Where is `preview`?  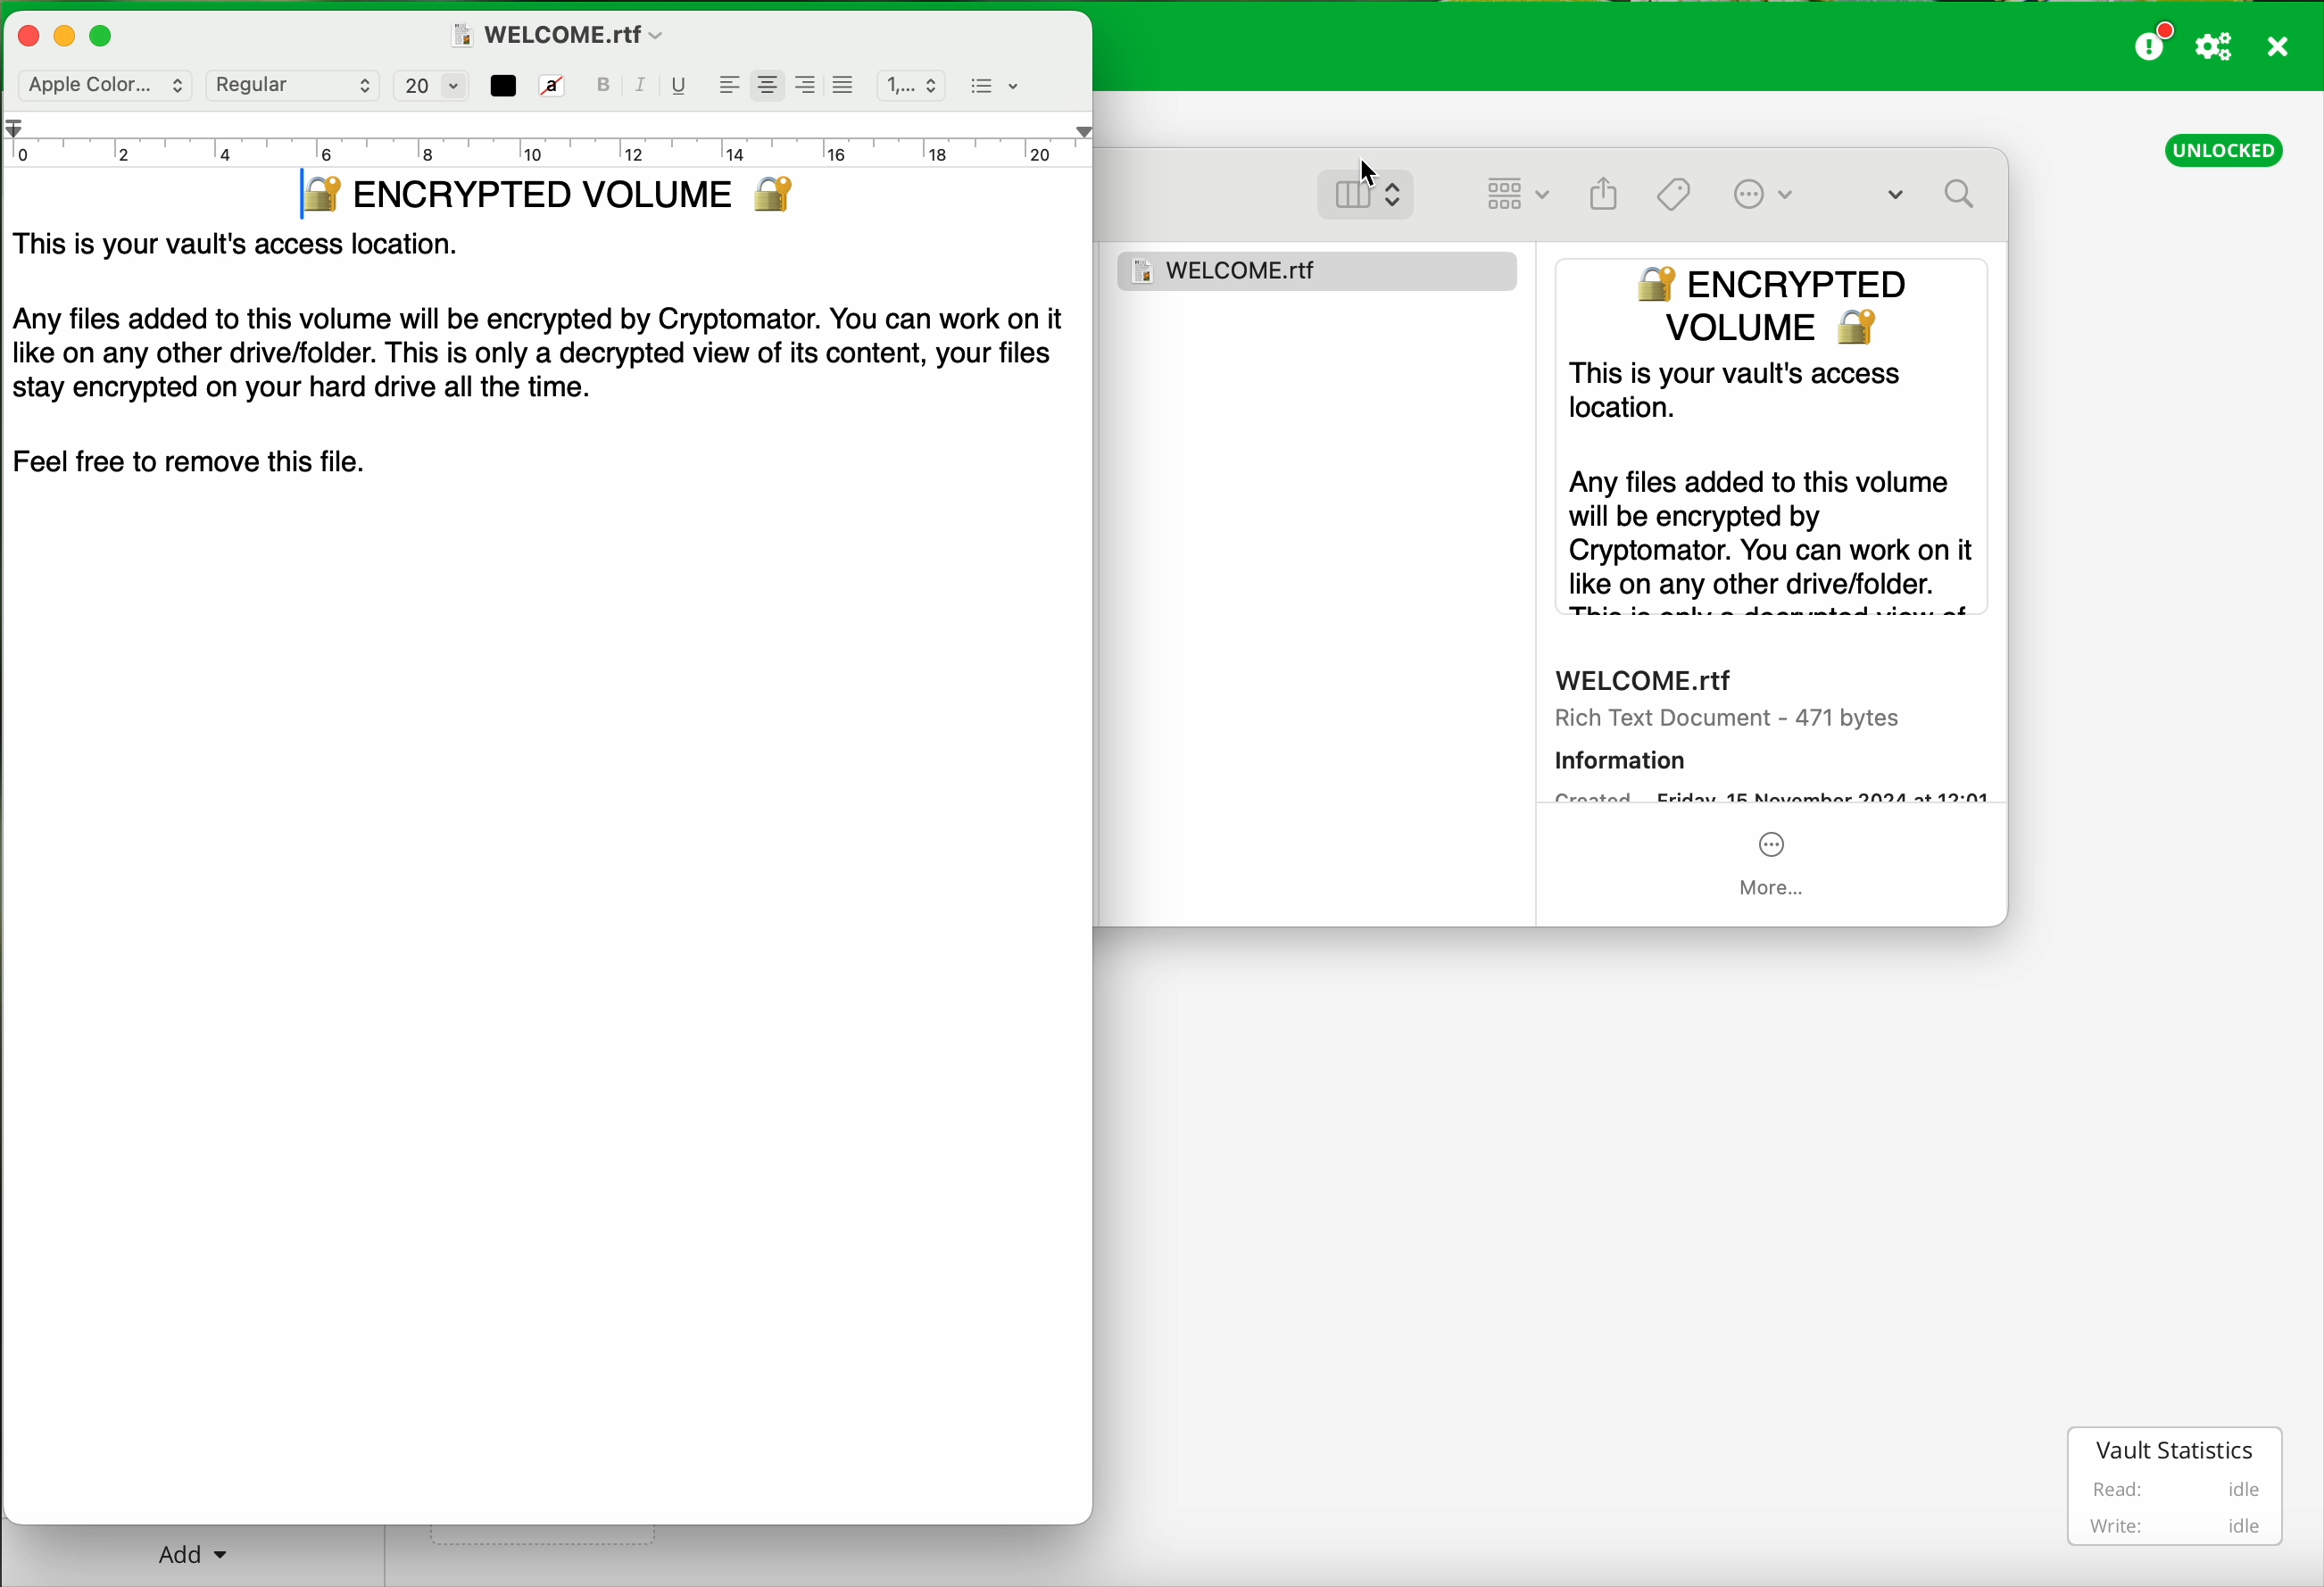
preview is located at coordinates (1776, 586).